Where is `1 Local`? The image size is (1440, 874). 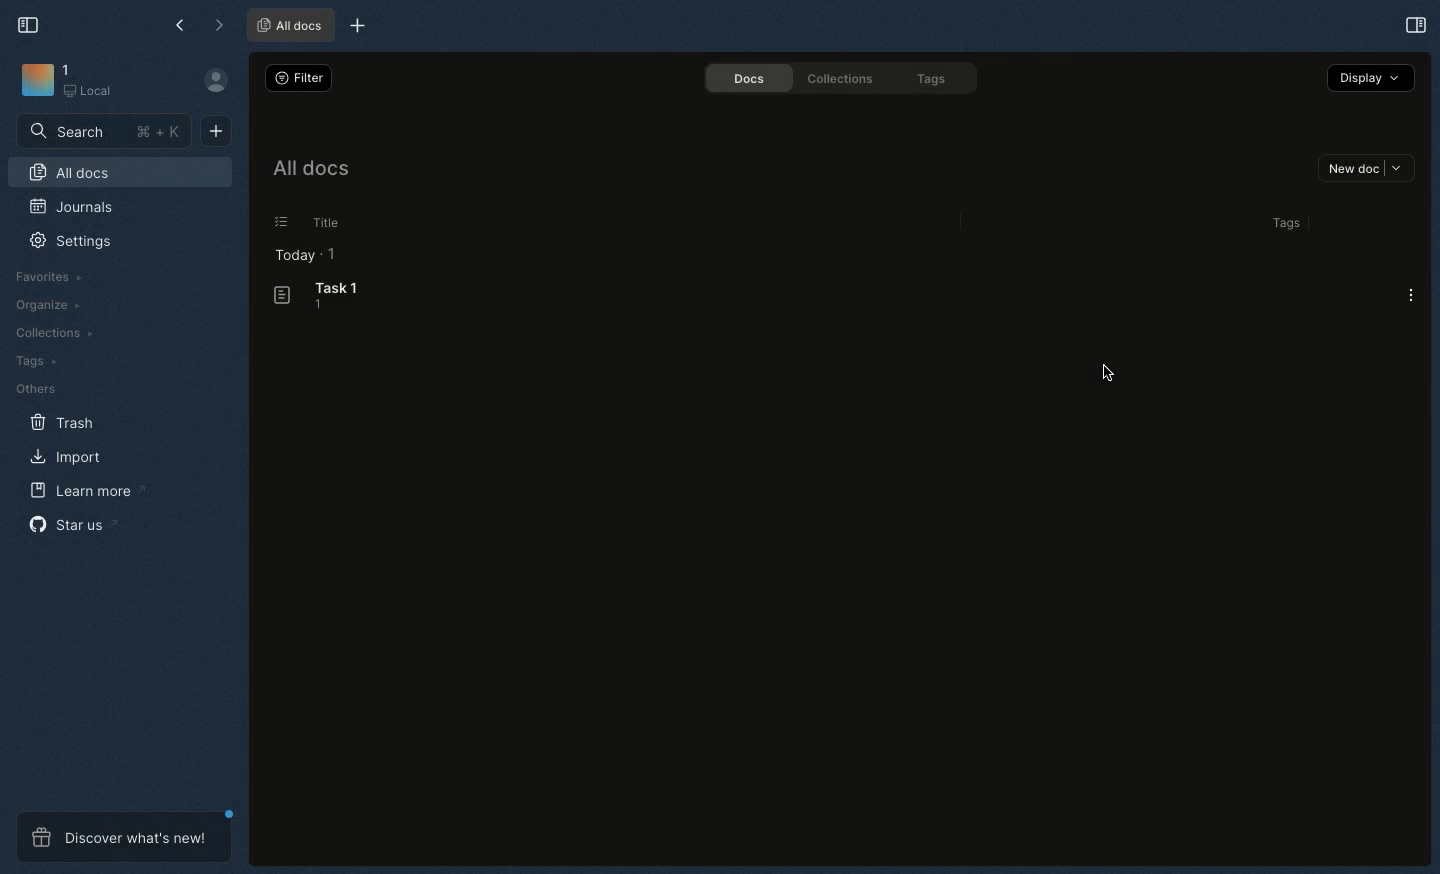 1 Local is located at coordinates (89, 80).